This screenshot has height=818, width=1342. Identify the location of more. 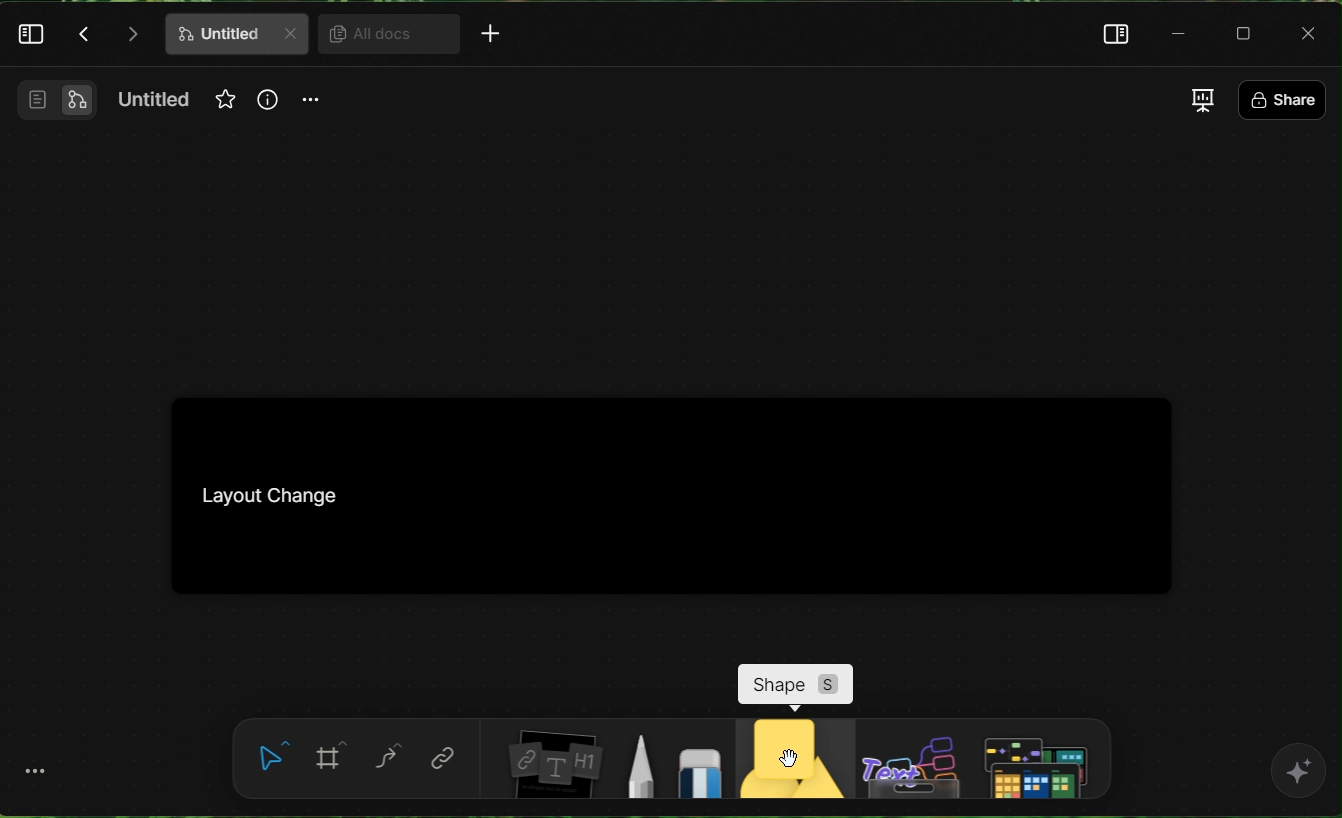
(312, 106).